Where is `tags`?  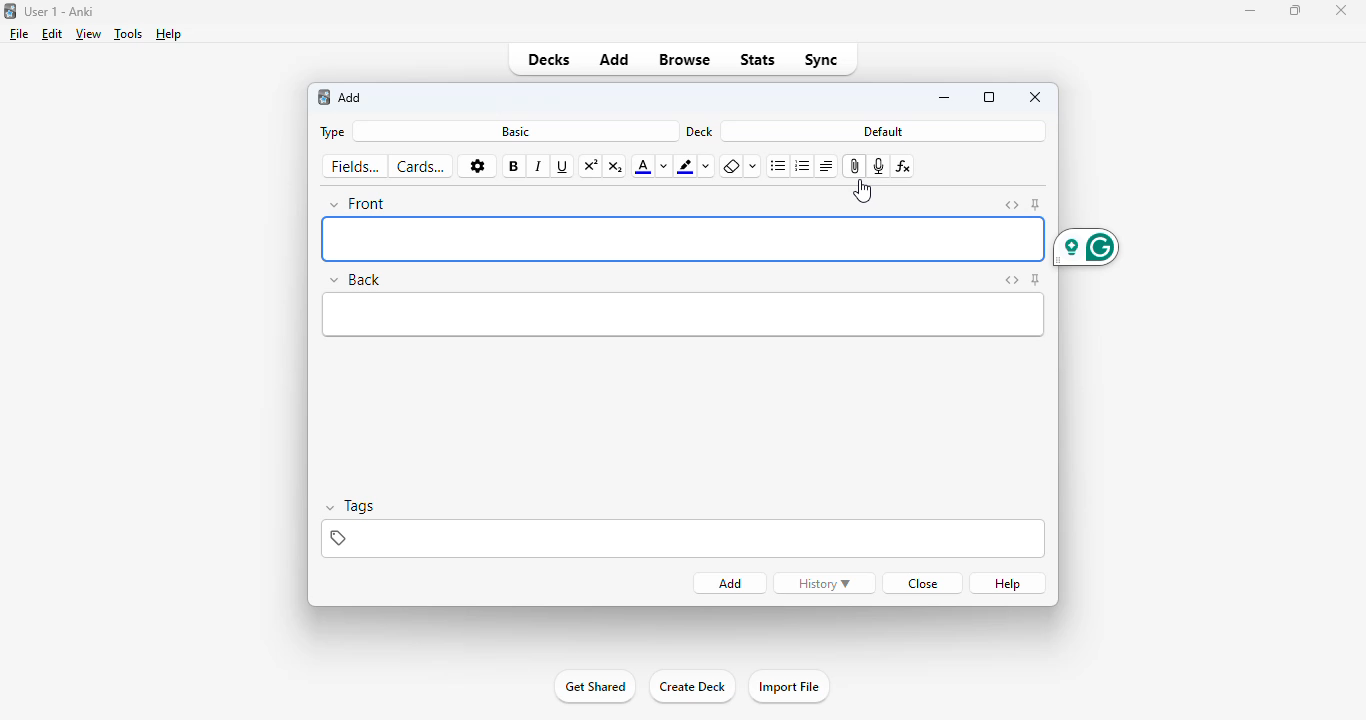
tags is located at coordinates (354, 506).